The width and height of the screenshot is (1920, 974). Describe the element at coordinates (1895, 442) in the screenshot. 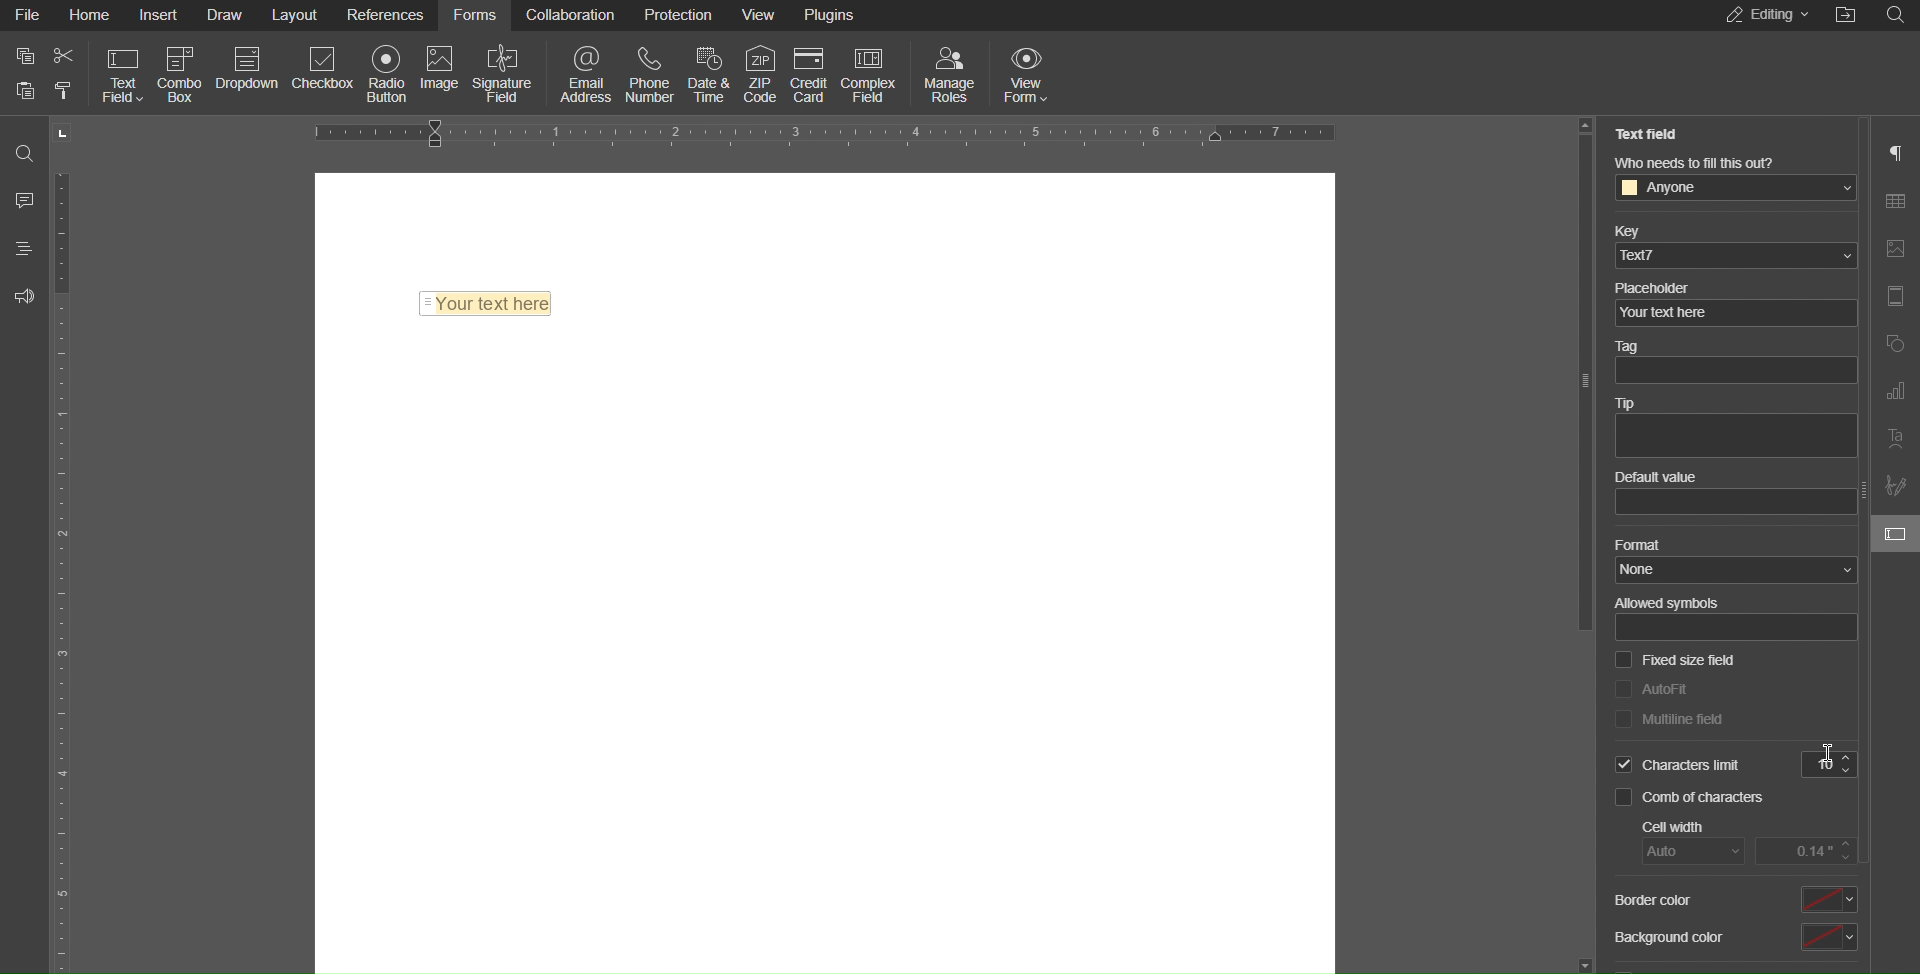

I see `Text Art` at that location.